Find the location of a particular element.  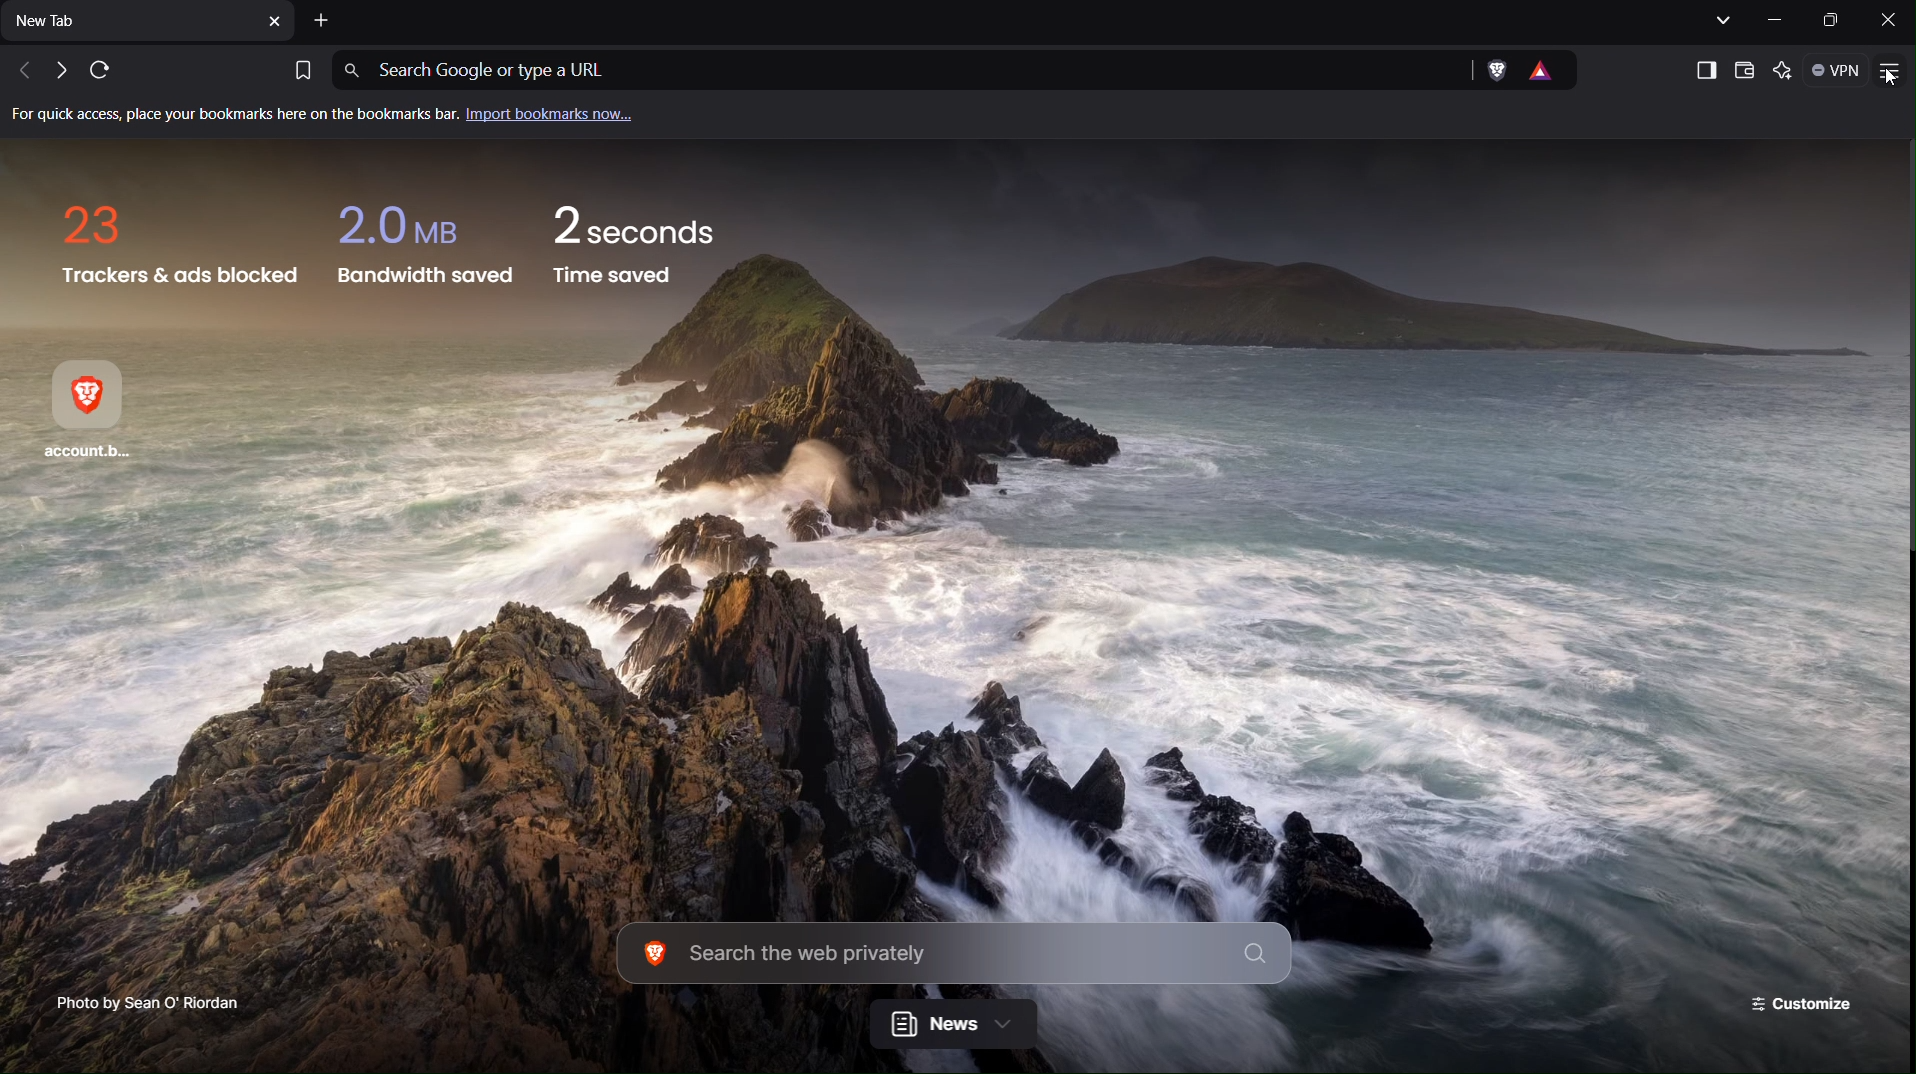

VPN is located at coordinates (1839, 71).